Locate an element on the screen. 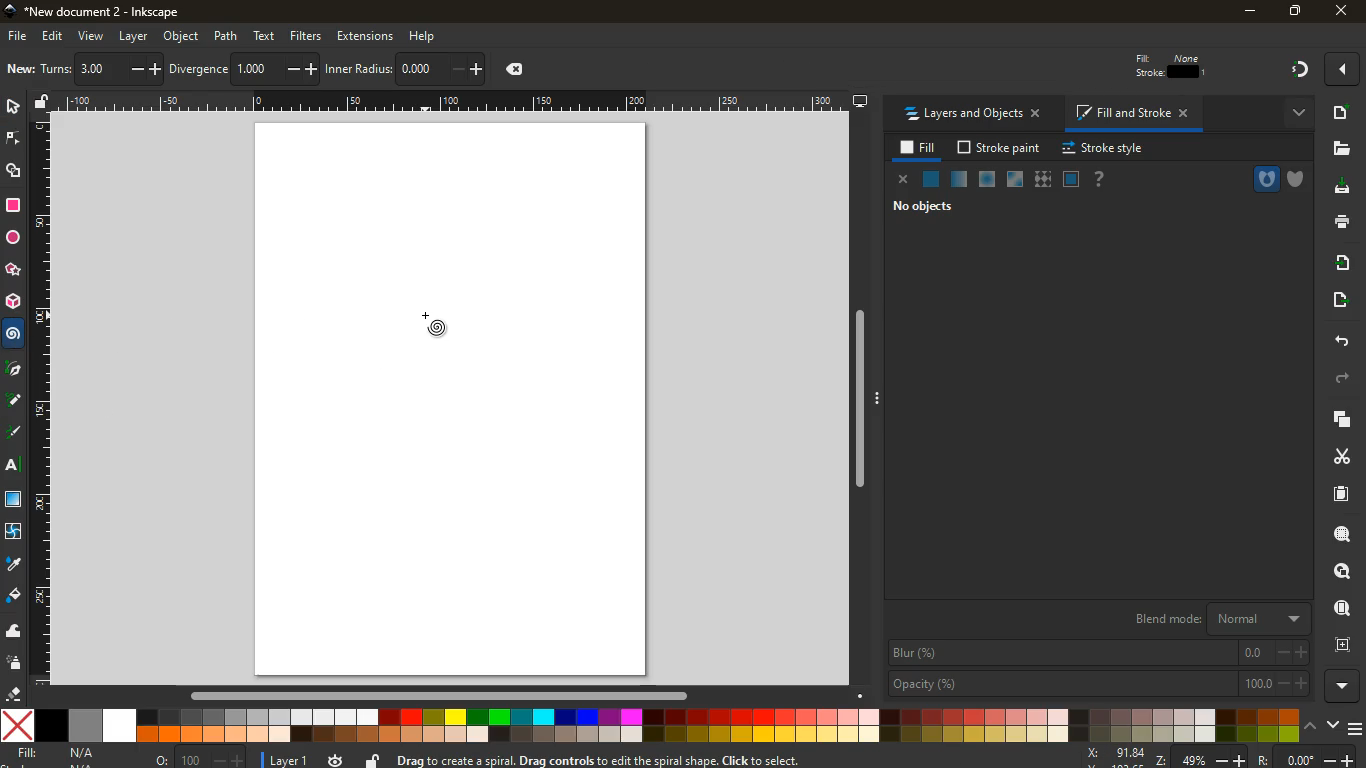 This screenshot has width=1366, height=768. layer is located at coordinates (286, 758).